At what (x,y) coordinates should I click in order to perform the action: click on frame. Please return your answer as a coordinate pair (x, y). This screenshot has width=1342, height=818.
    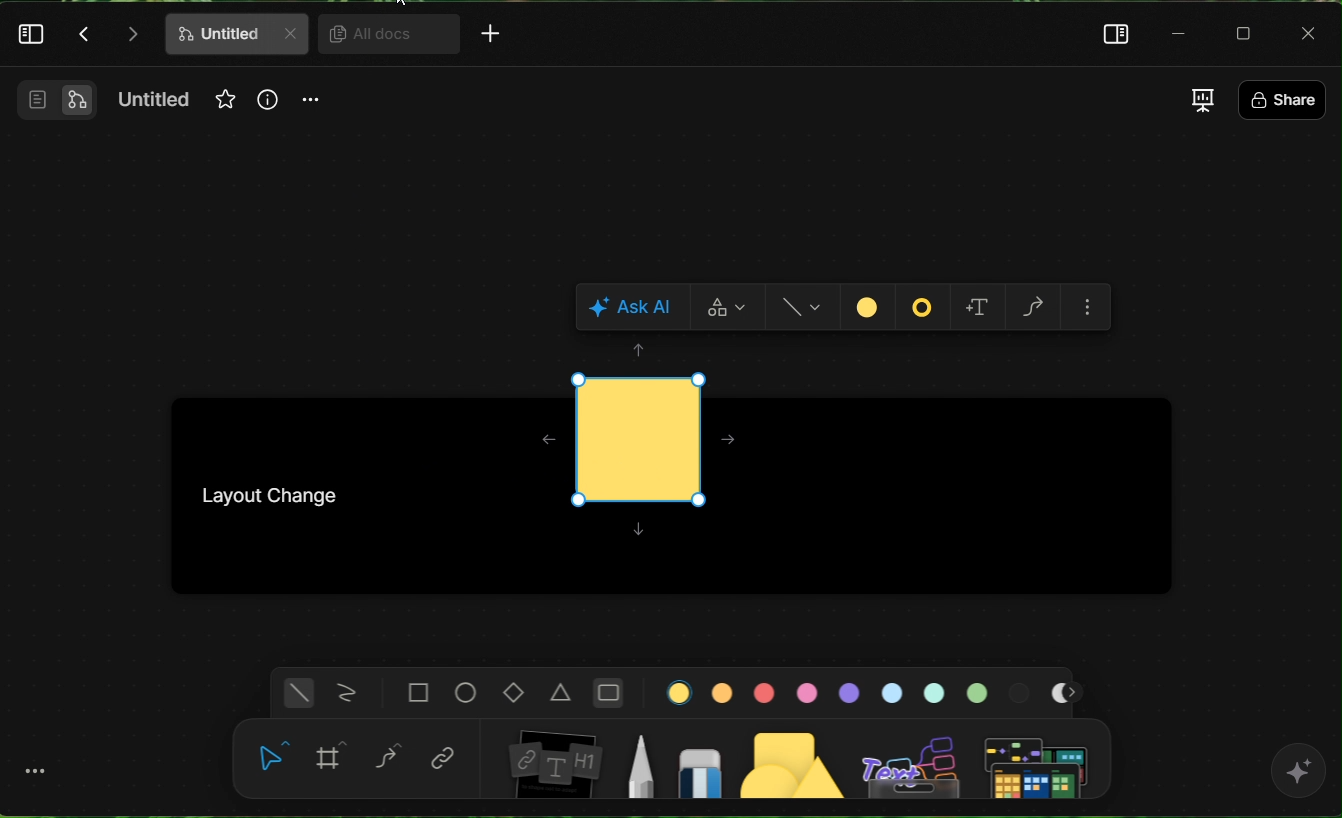
    Looking at the image, I should click on (332, 755).